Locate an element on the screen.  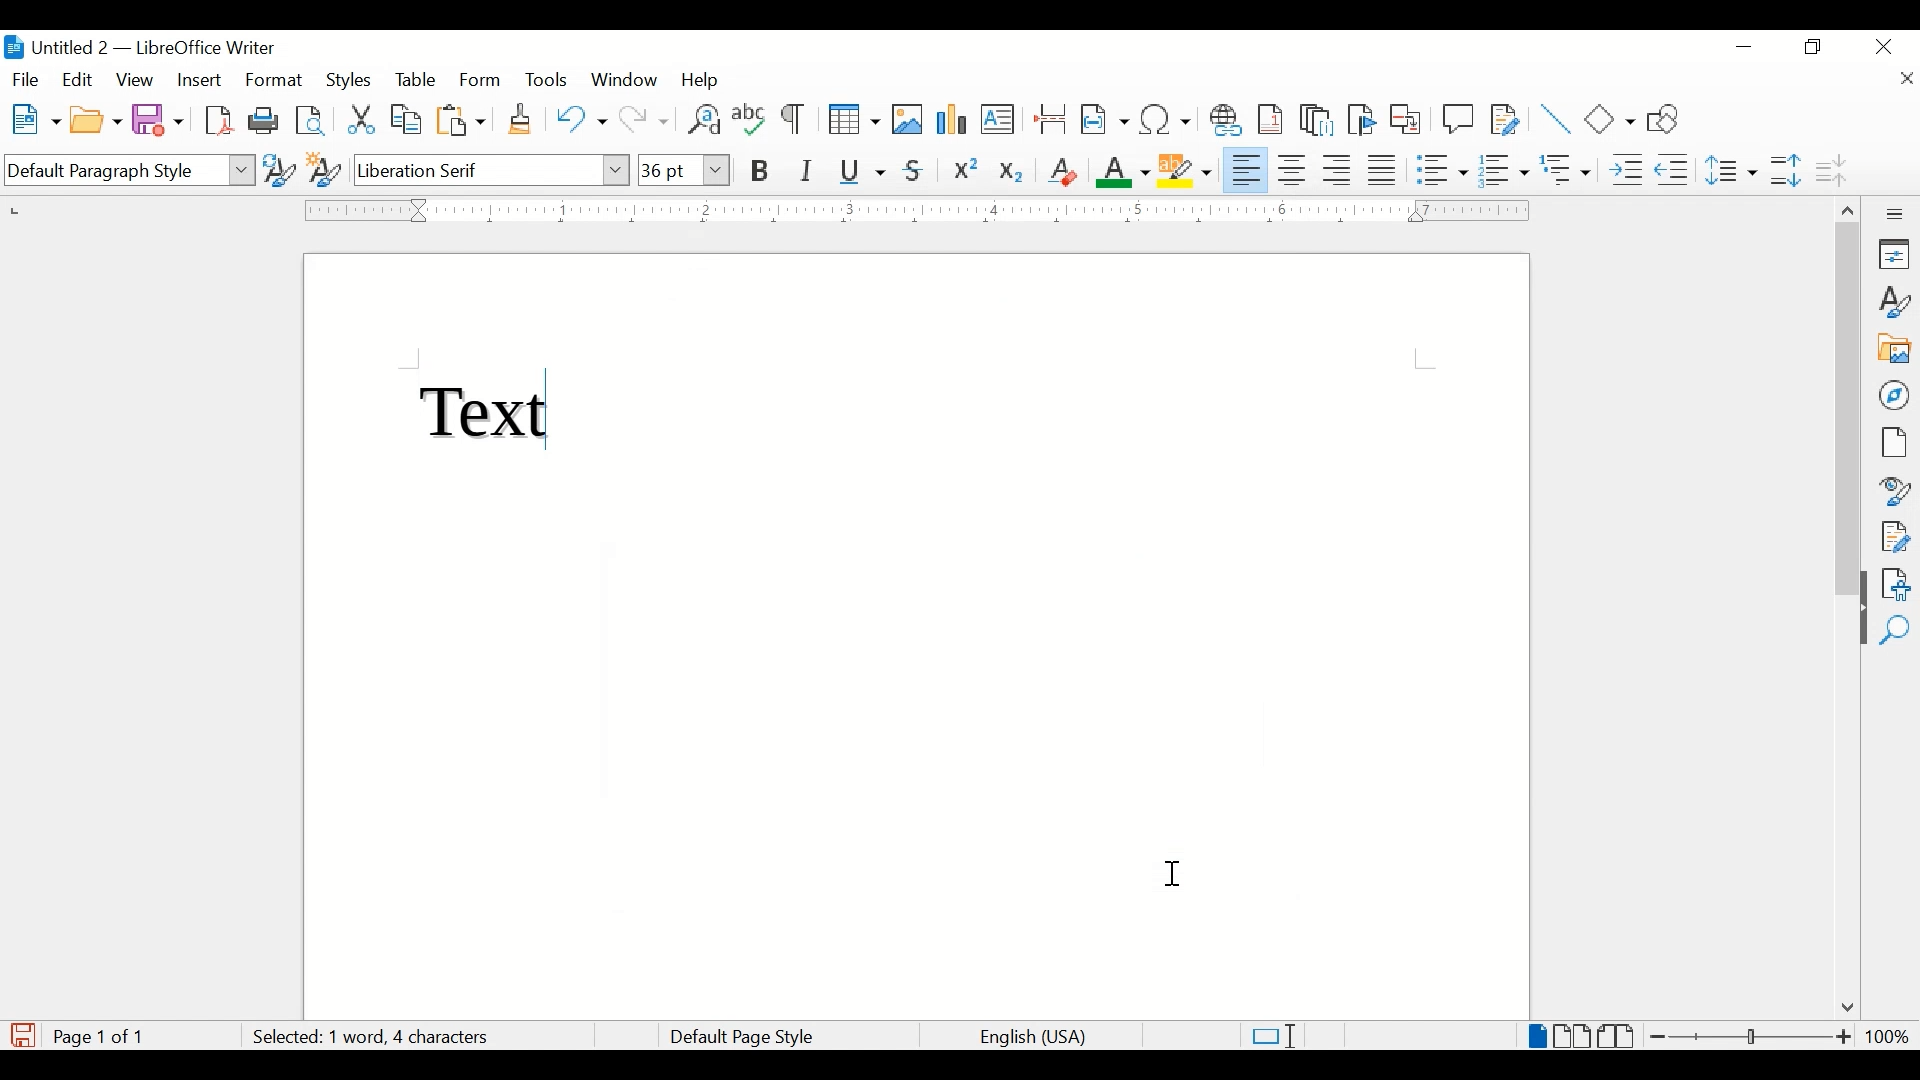
align right is located at coordinates (1338, 170).